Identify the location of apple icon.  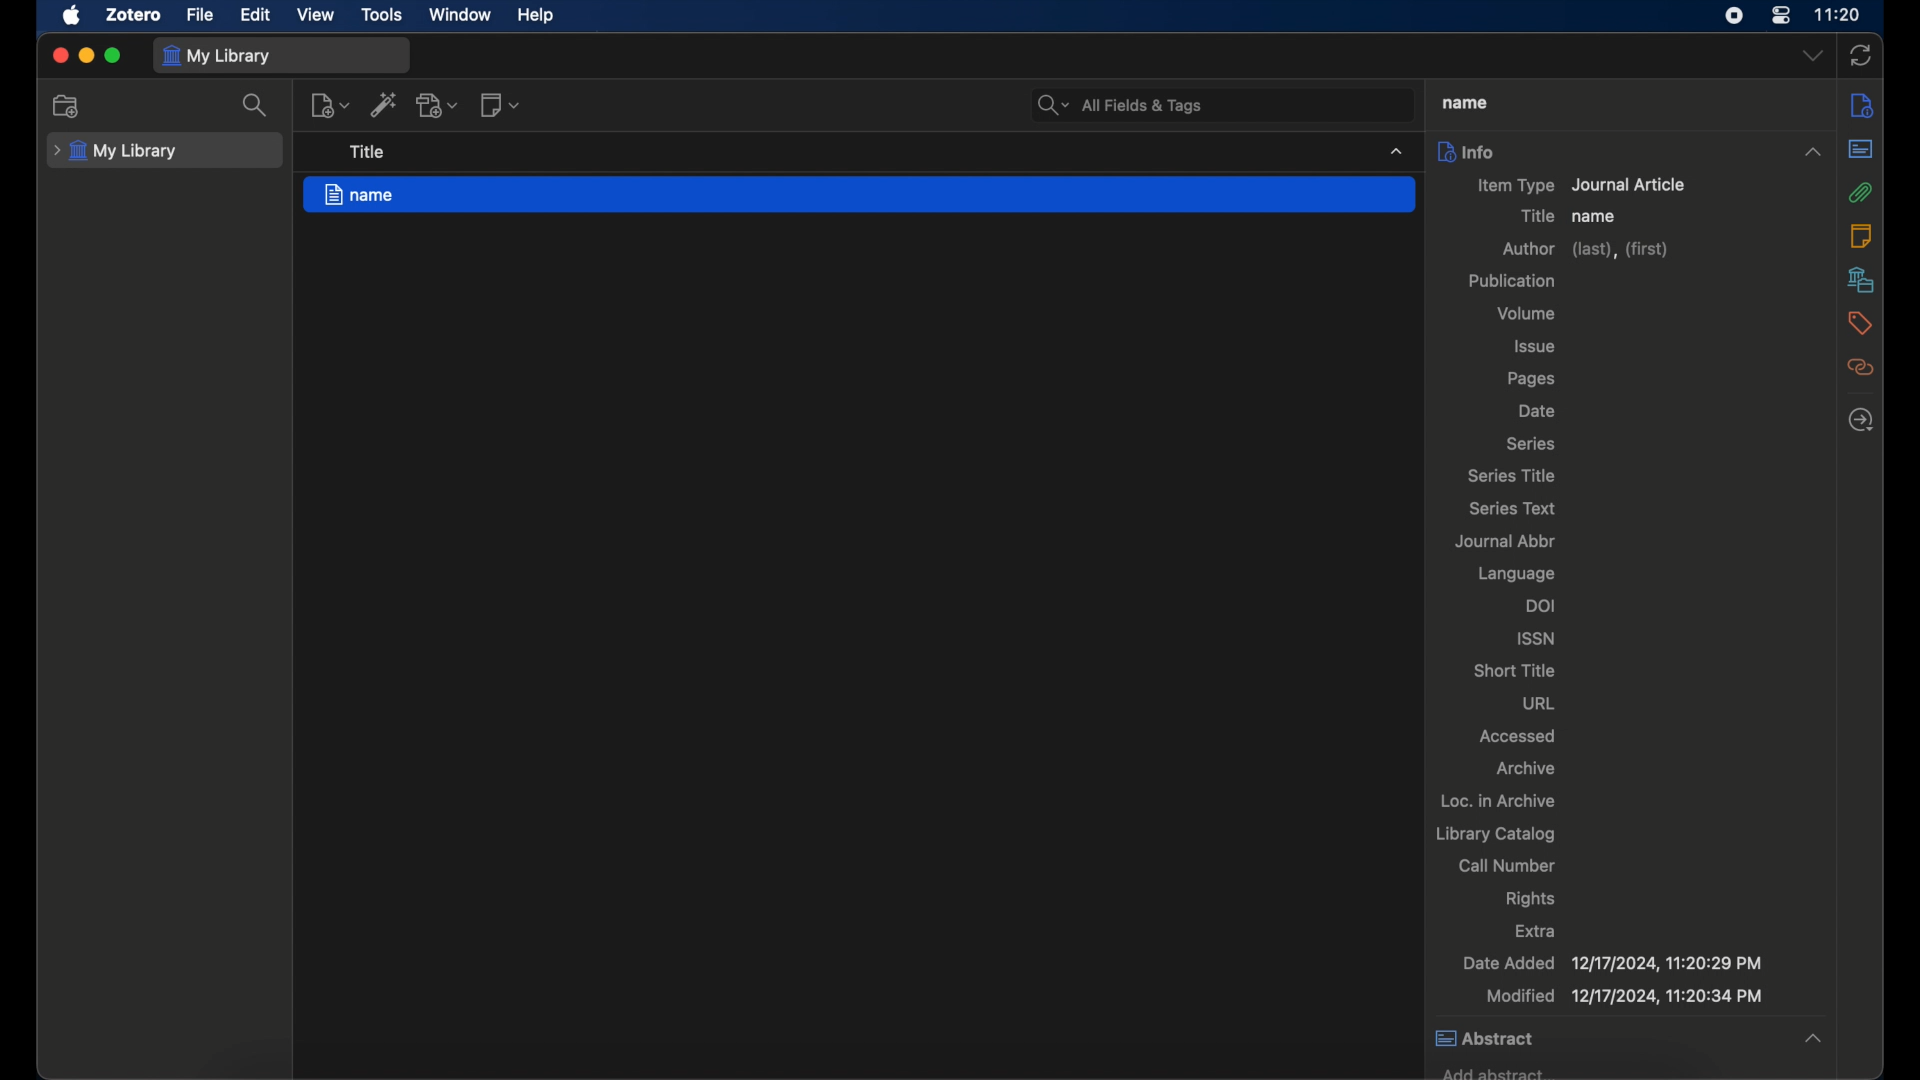
(72, 16).